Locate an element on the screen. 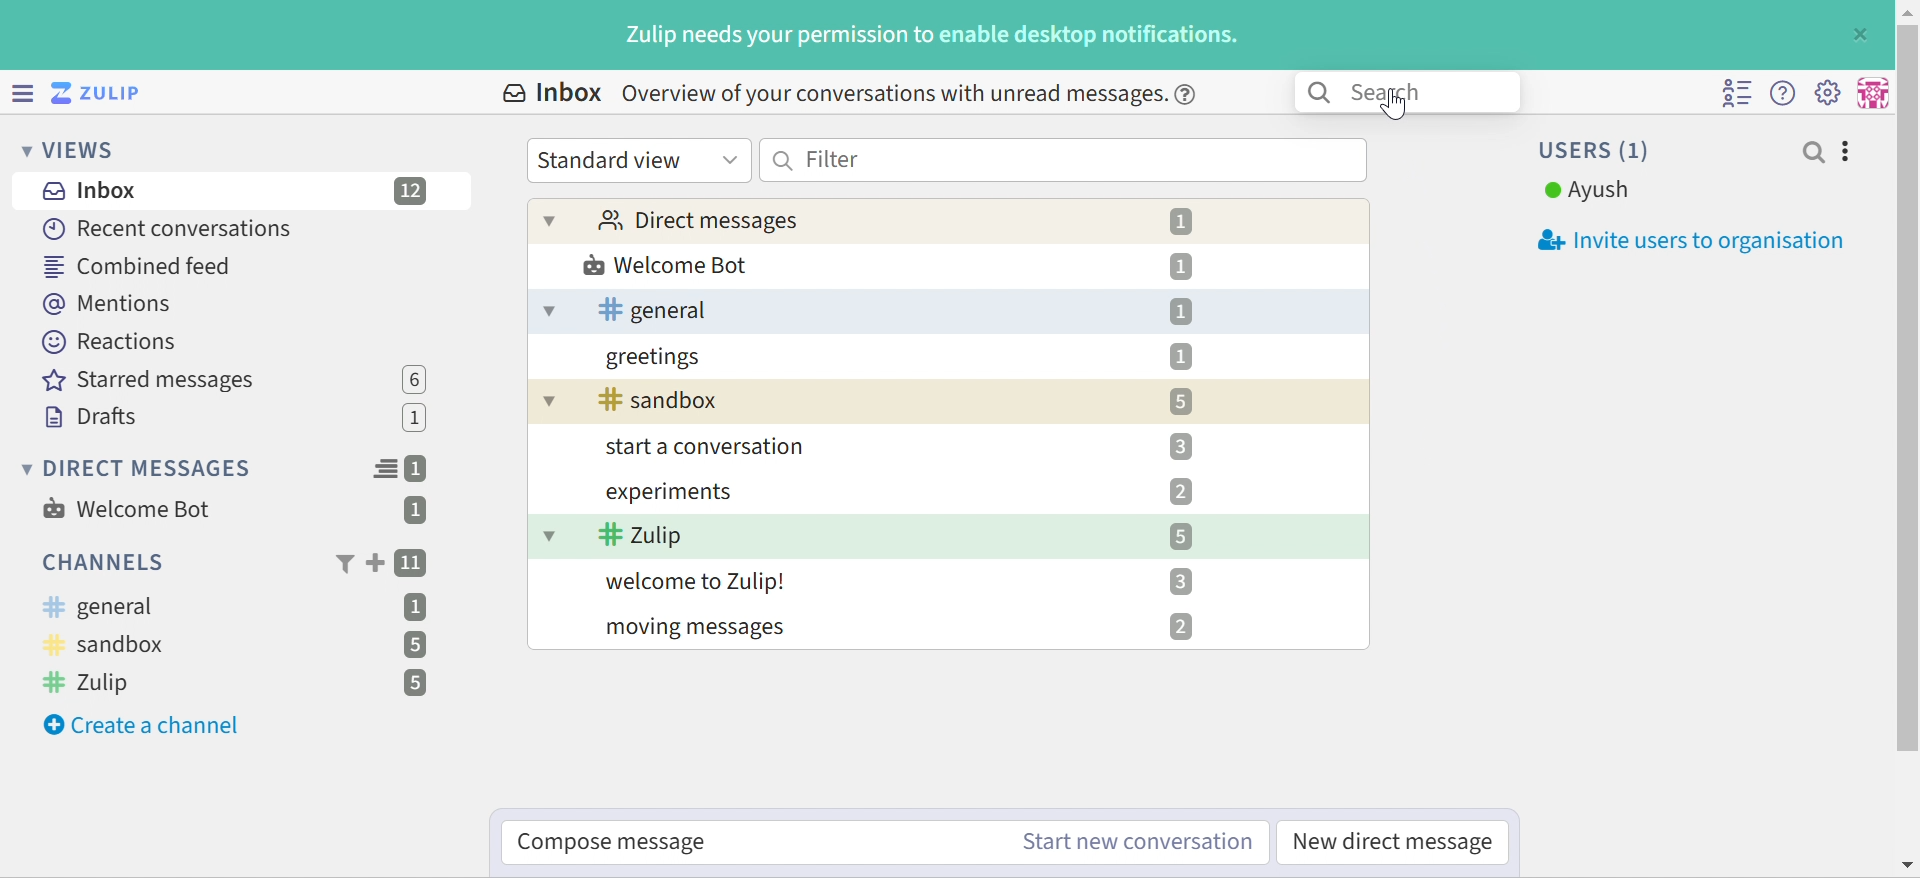 This screenshot has width=1920, height=878. 1 is located at coordinates (1180, 222).